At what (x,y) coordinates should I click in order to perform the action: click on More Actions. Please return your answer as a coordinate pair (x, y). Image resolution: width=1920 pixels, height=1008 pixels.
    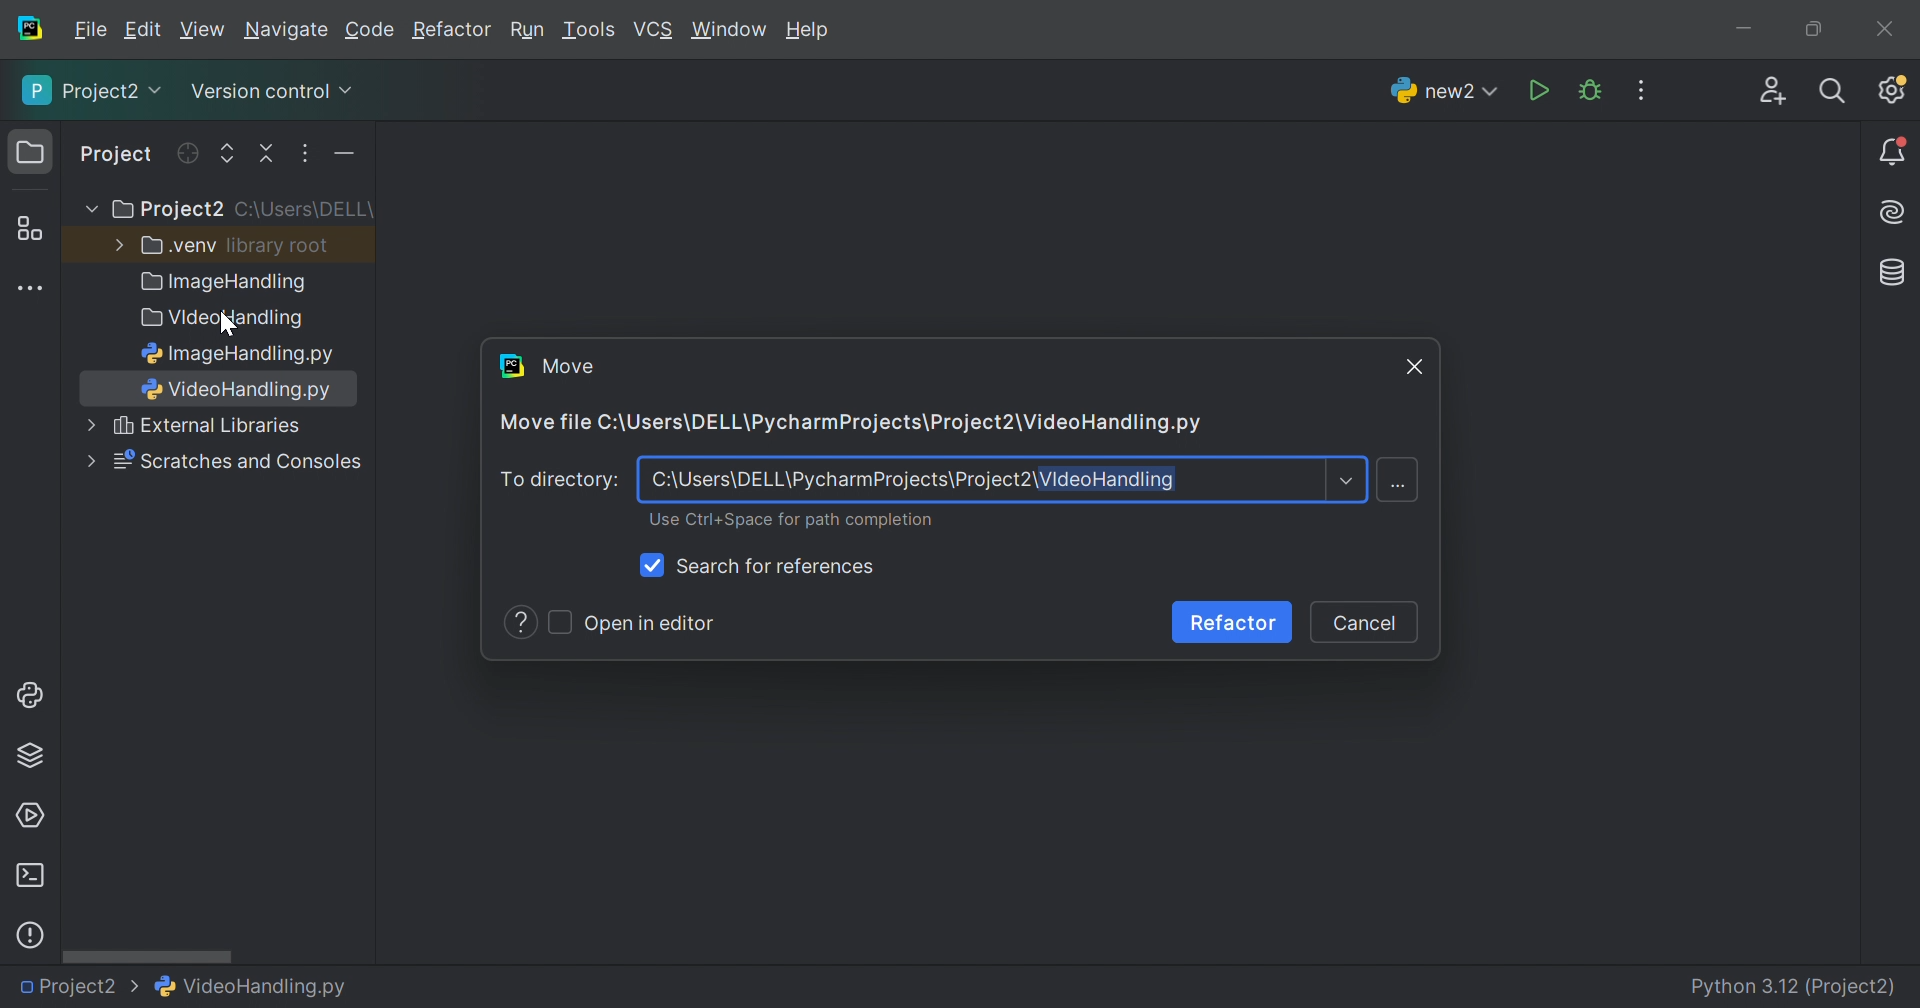
    Looking at the image, I should click on (1641, 90).